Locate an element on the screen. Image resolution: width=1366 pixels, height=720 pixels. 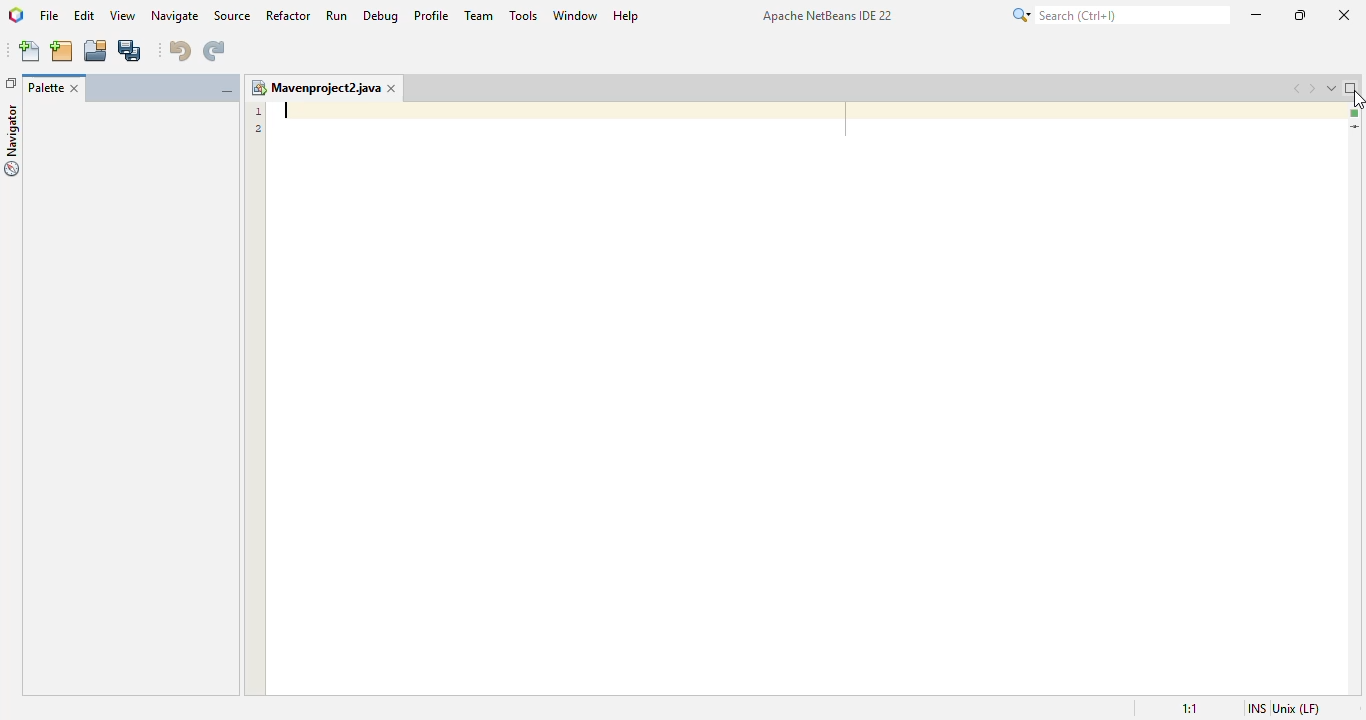
open project is located at coordinates (96, 50).